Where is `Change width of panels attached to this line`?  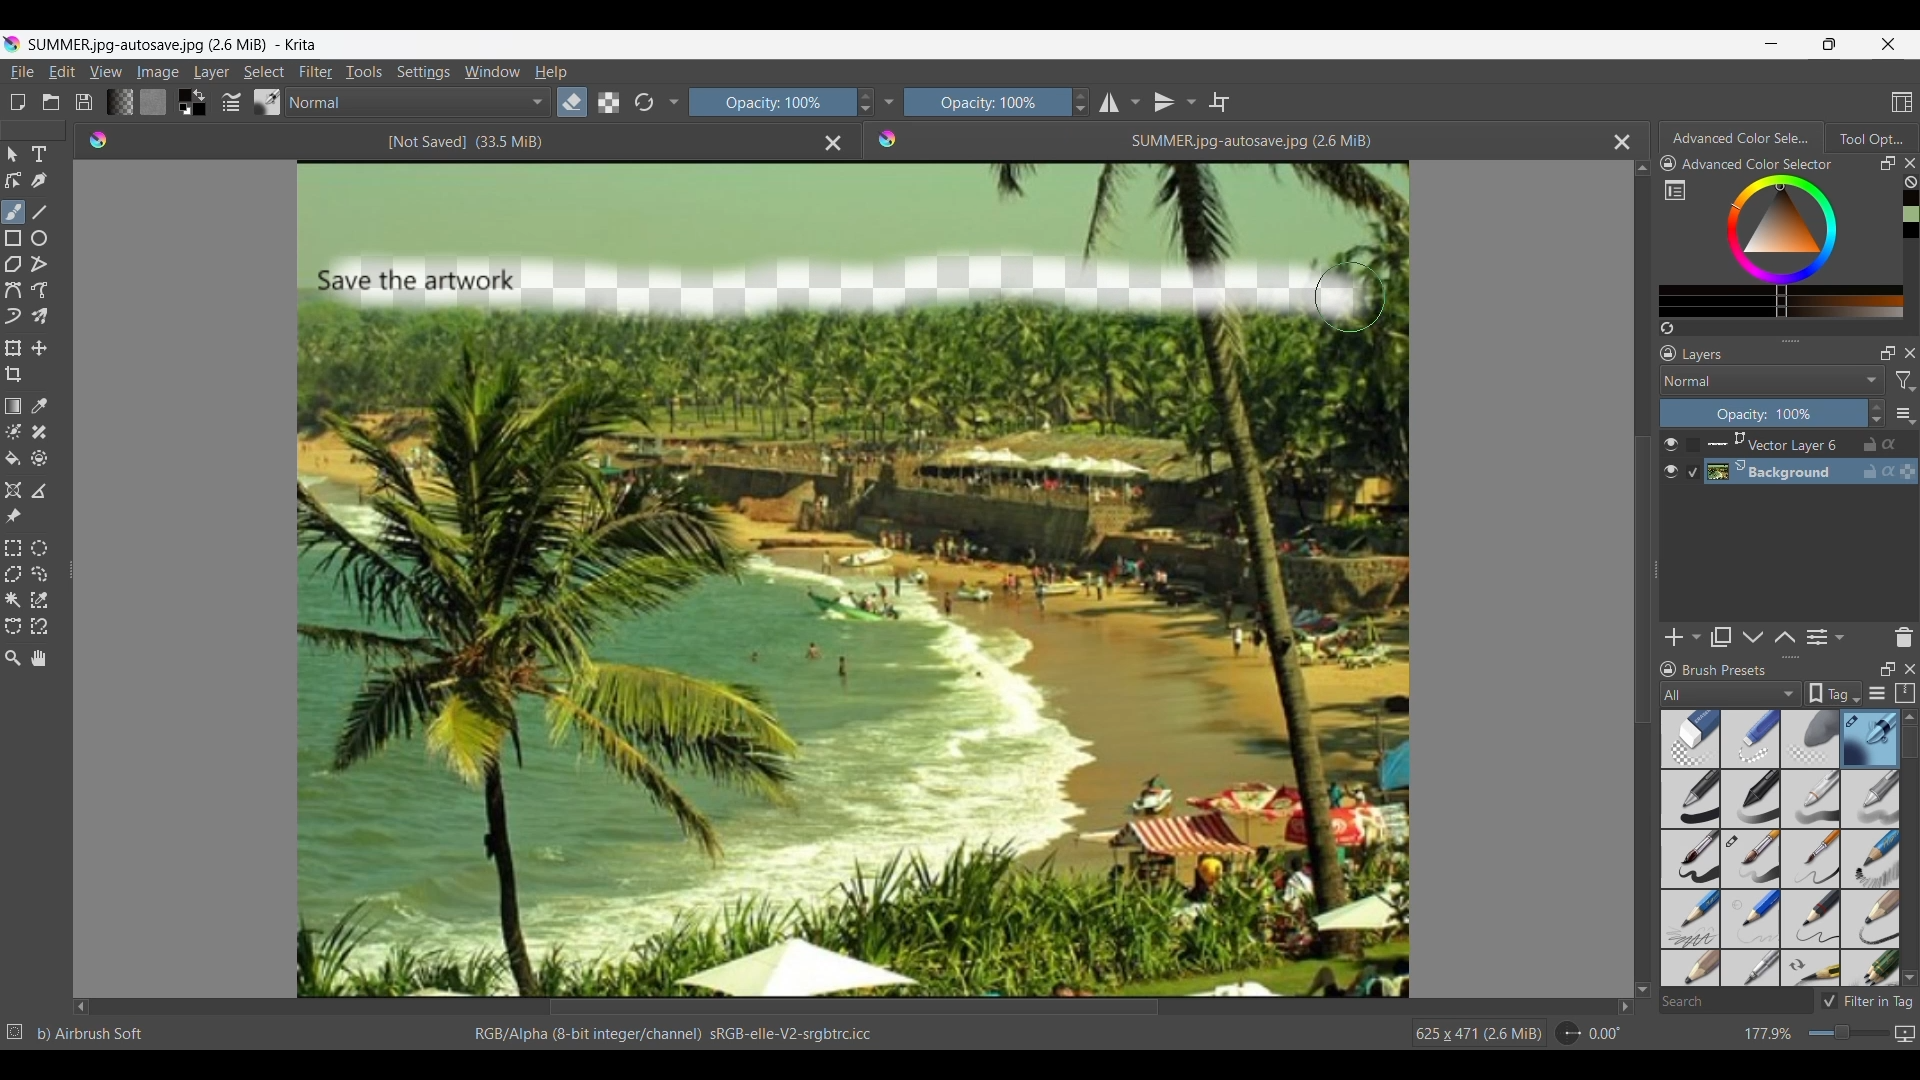 Change width of panels attached to this line is located at coordinates (68, 563).